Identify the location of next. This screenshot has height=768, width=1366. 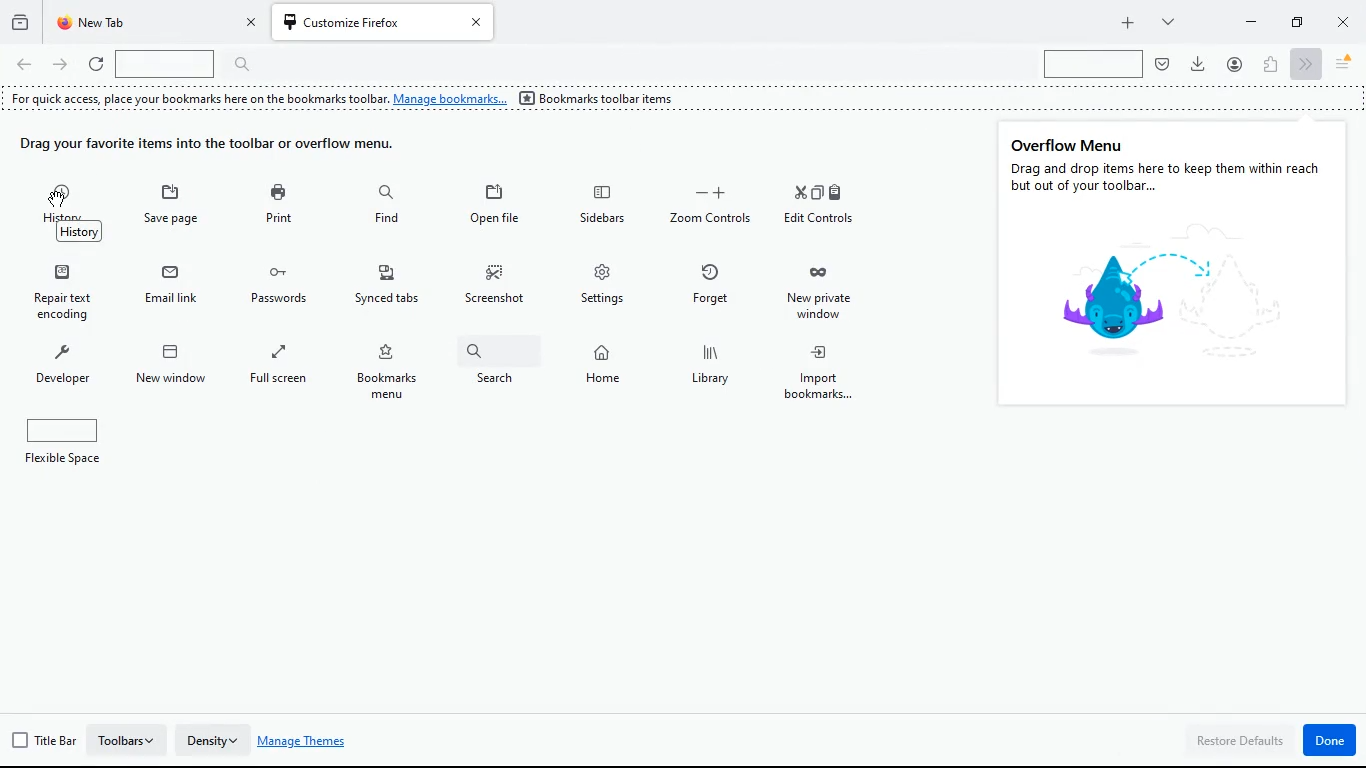
(1304, 63).